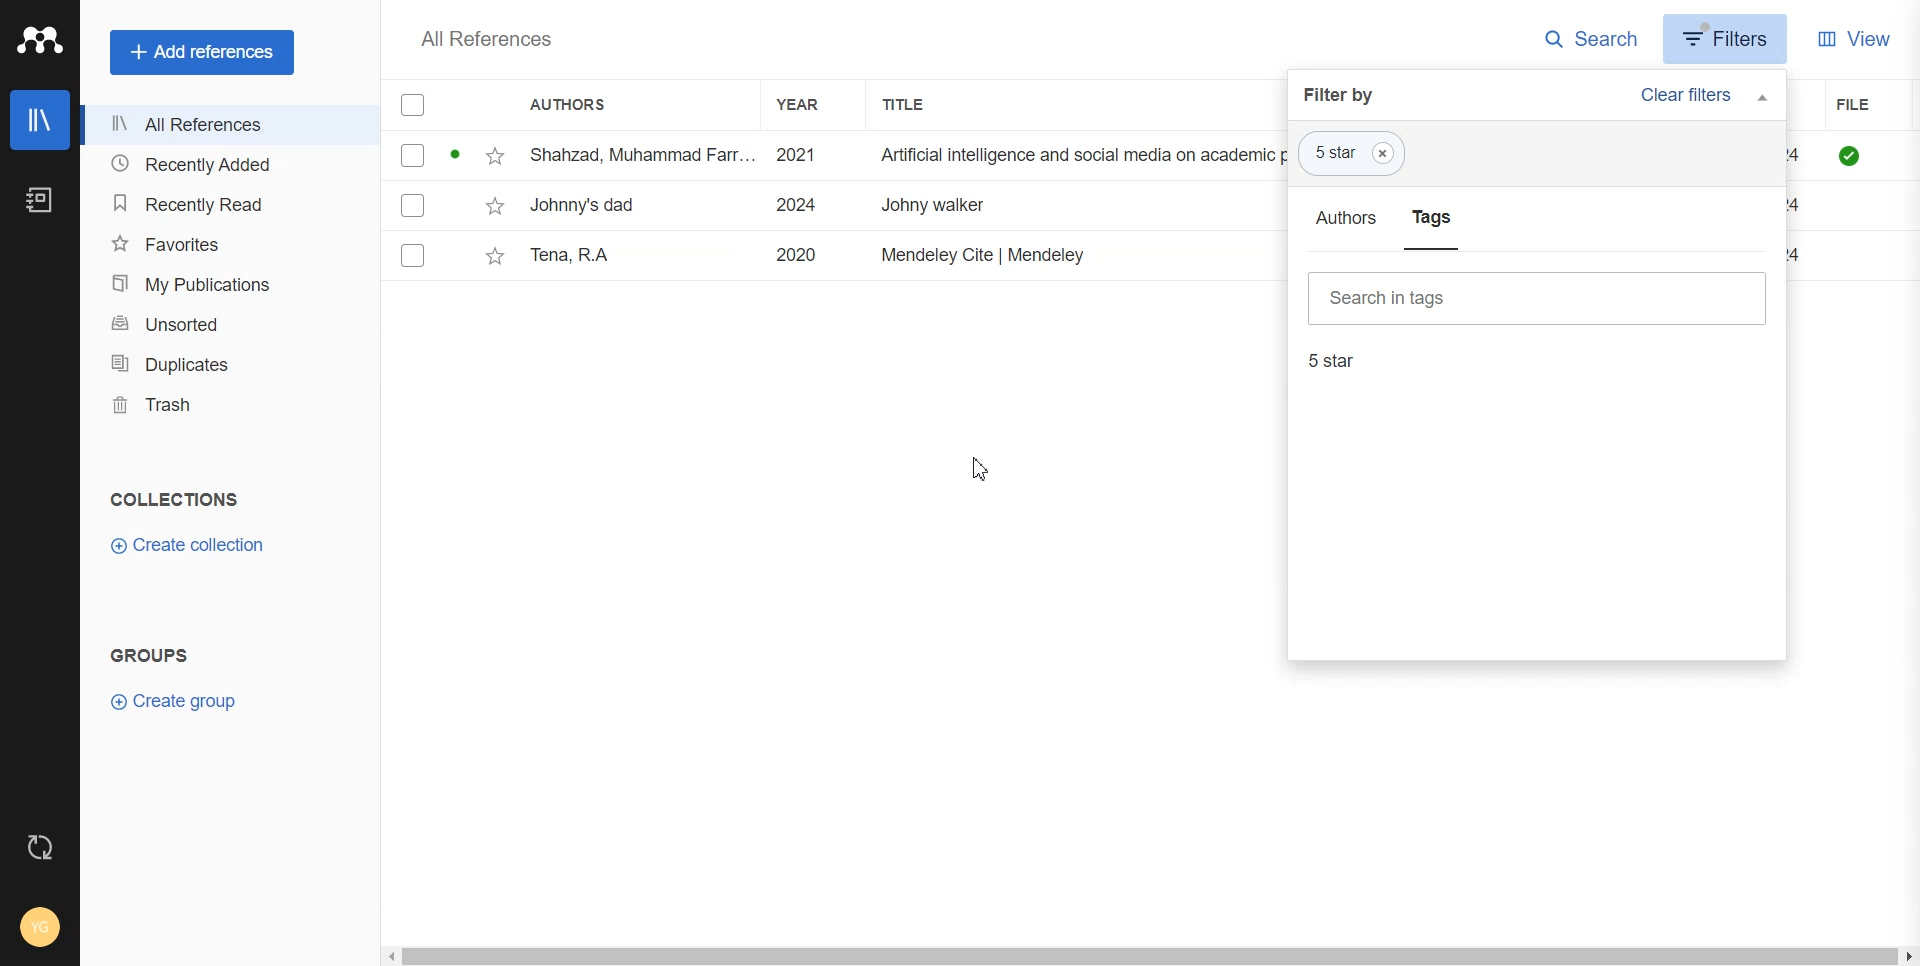  What do you see at coordinates (828, 206) in the screenshot?
I see `File` at bounding box center [828, 206].